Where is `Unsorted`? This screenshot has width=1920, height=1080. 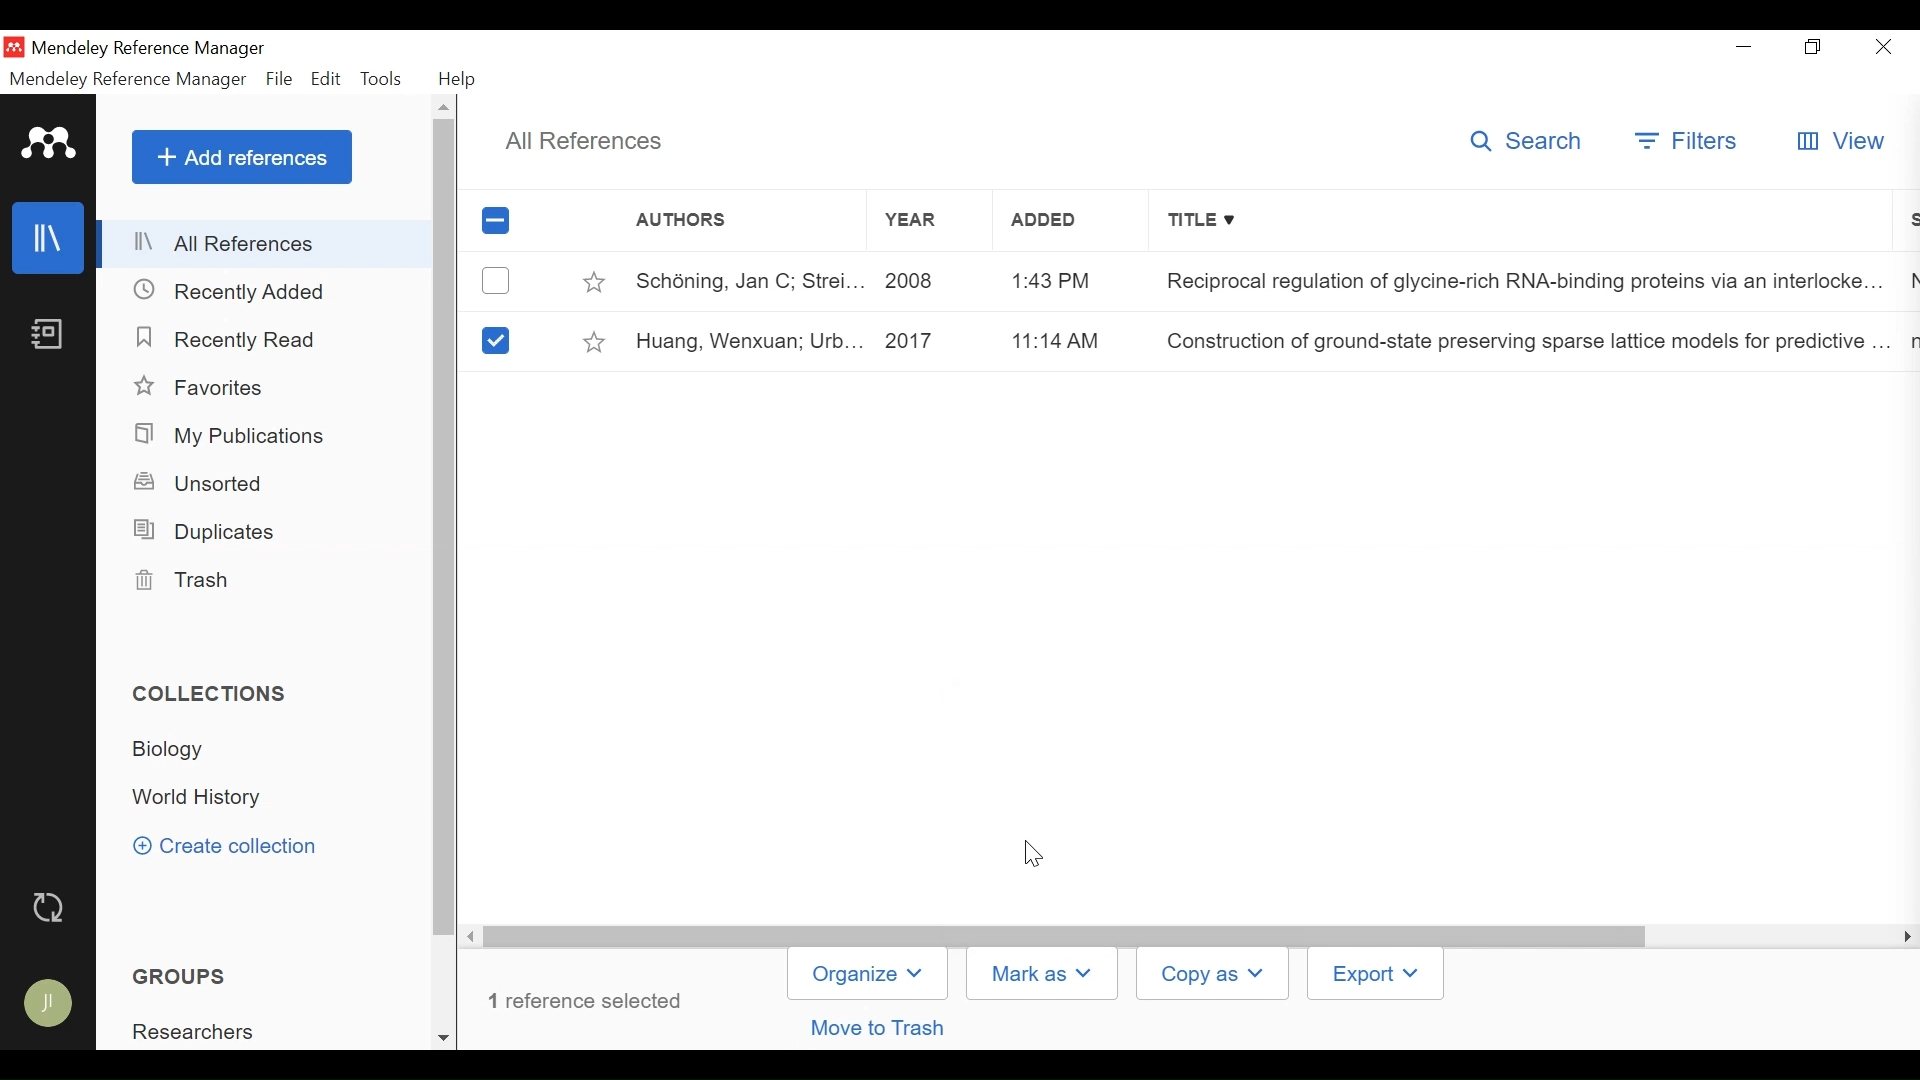
Unsorted is located at coordinates (207, 484).